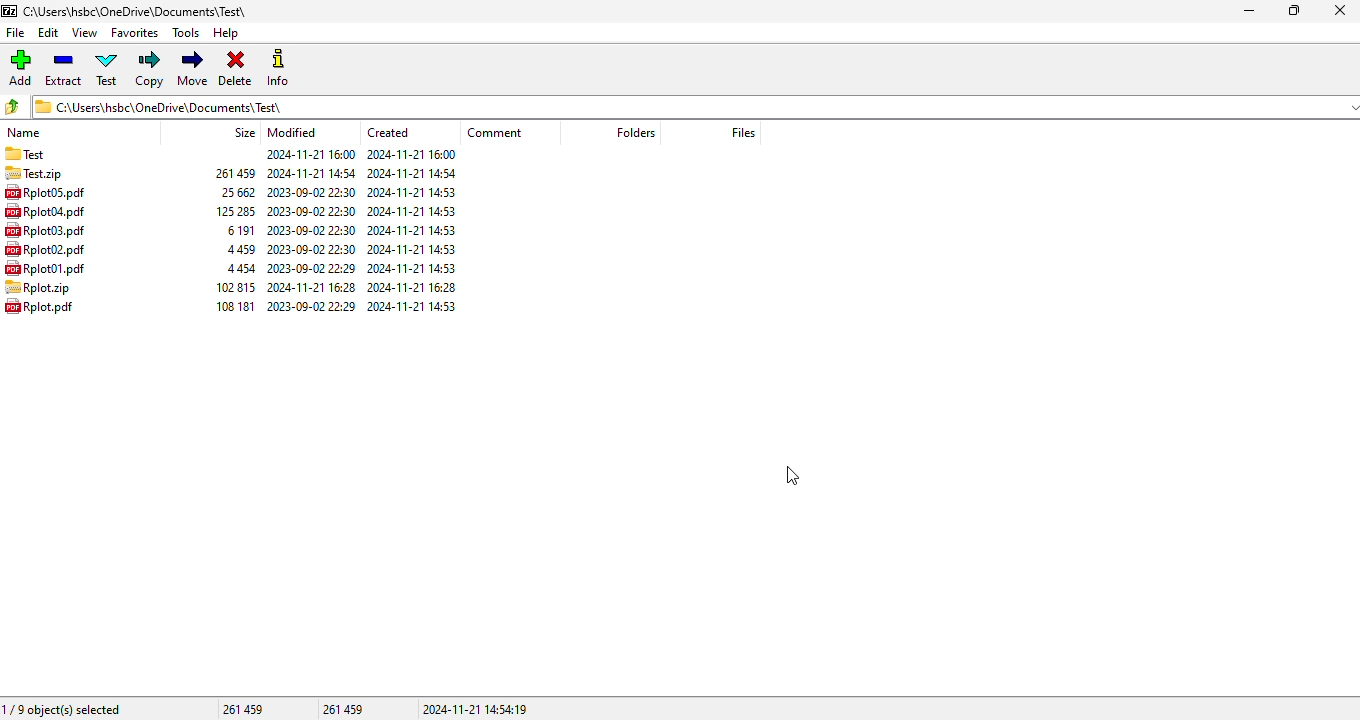  What do you see at coordinates (311, 154) in the screenshot?
I see `modified date & time` at bounding box center [311, 154].